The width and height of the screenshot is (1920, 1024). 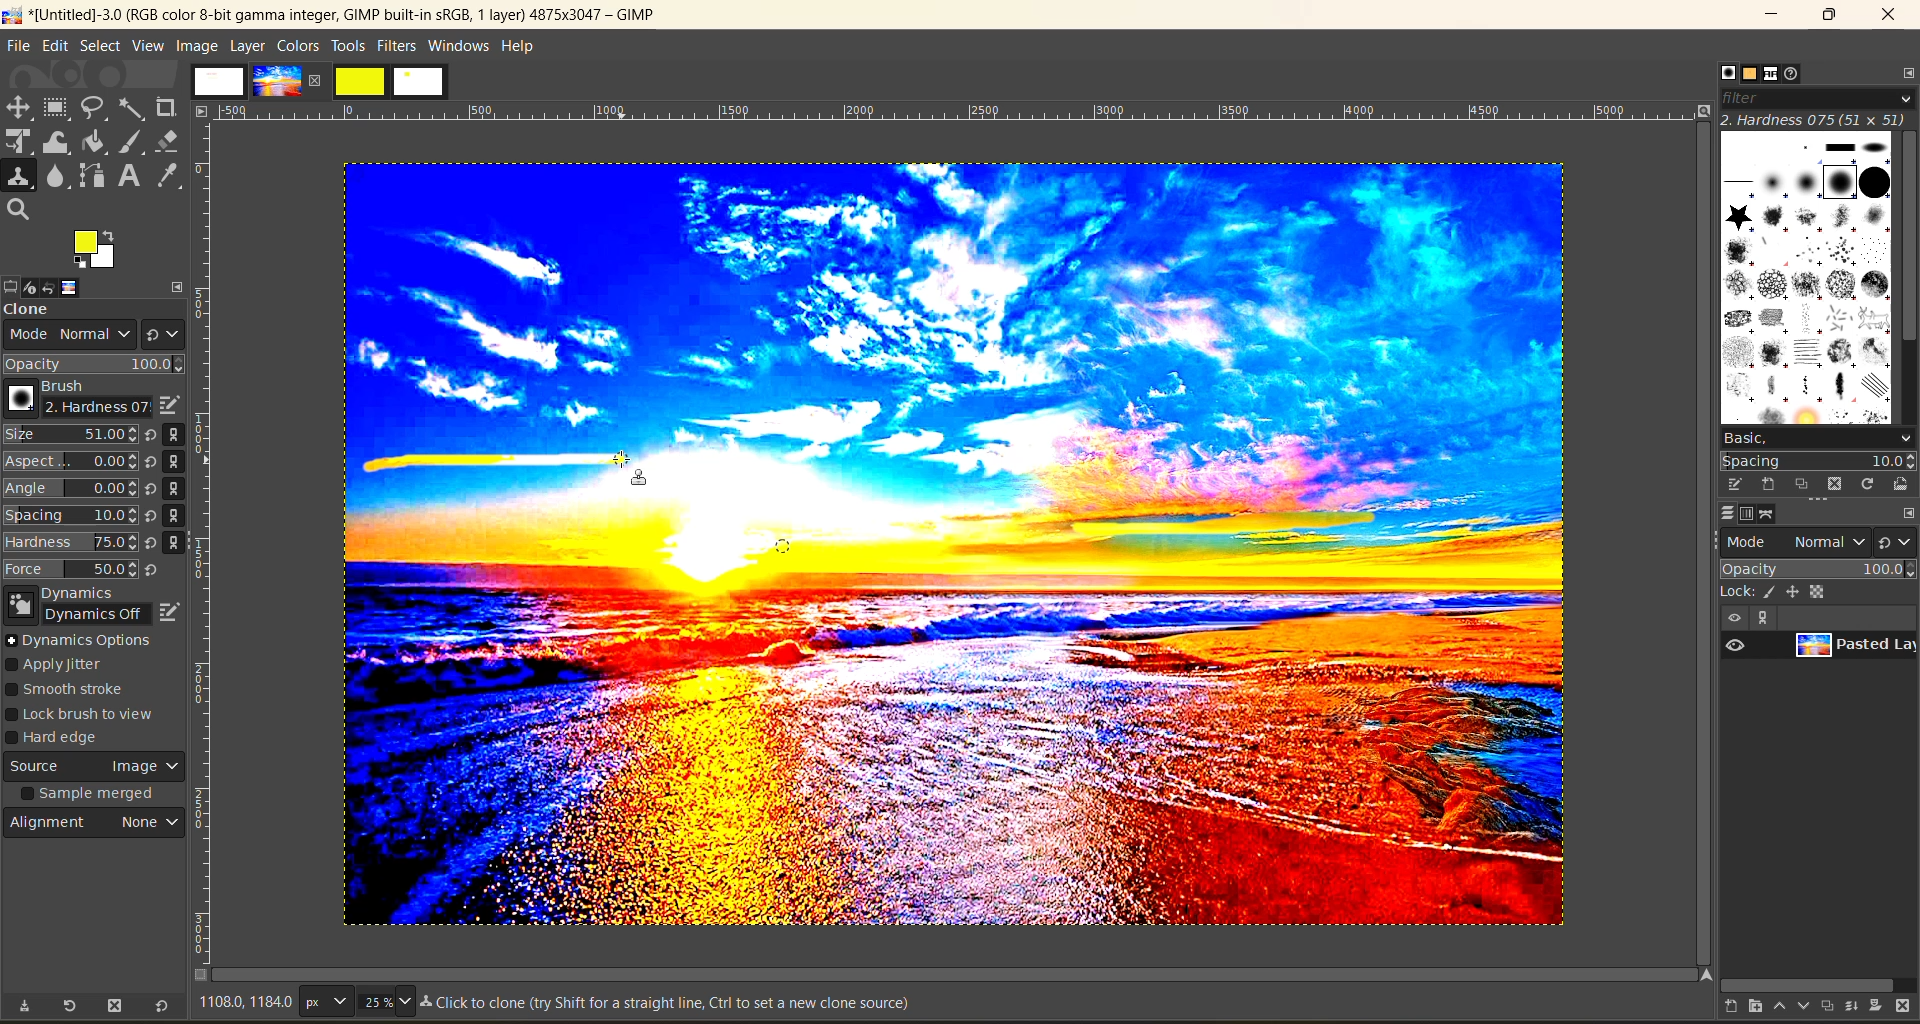 What do you see at coordinates (1738, 646) in the screenshot?
I see `preview` at bounding box center [1738, 646].